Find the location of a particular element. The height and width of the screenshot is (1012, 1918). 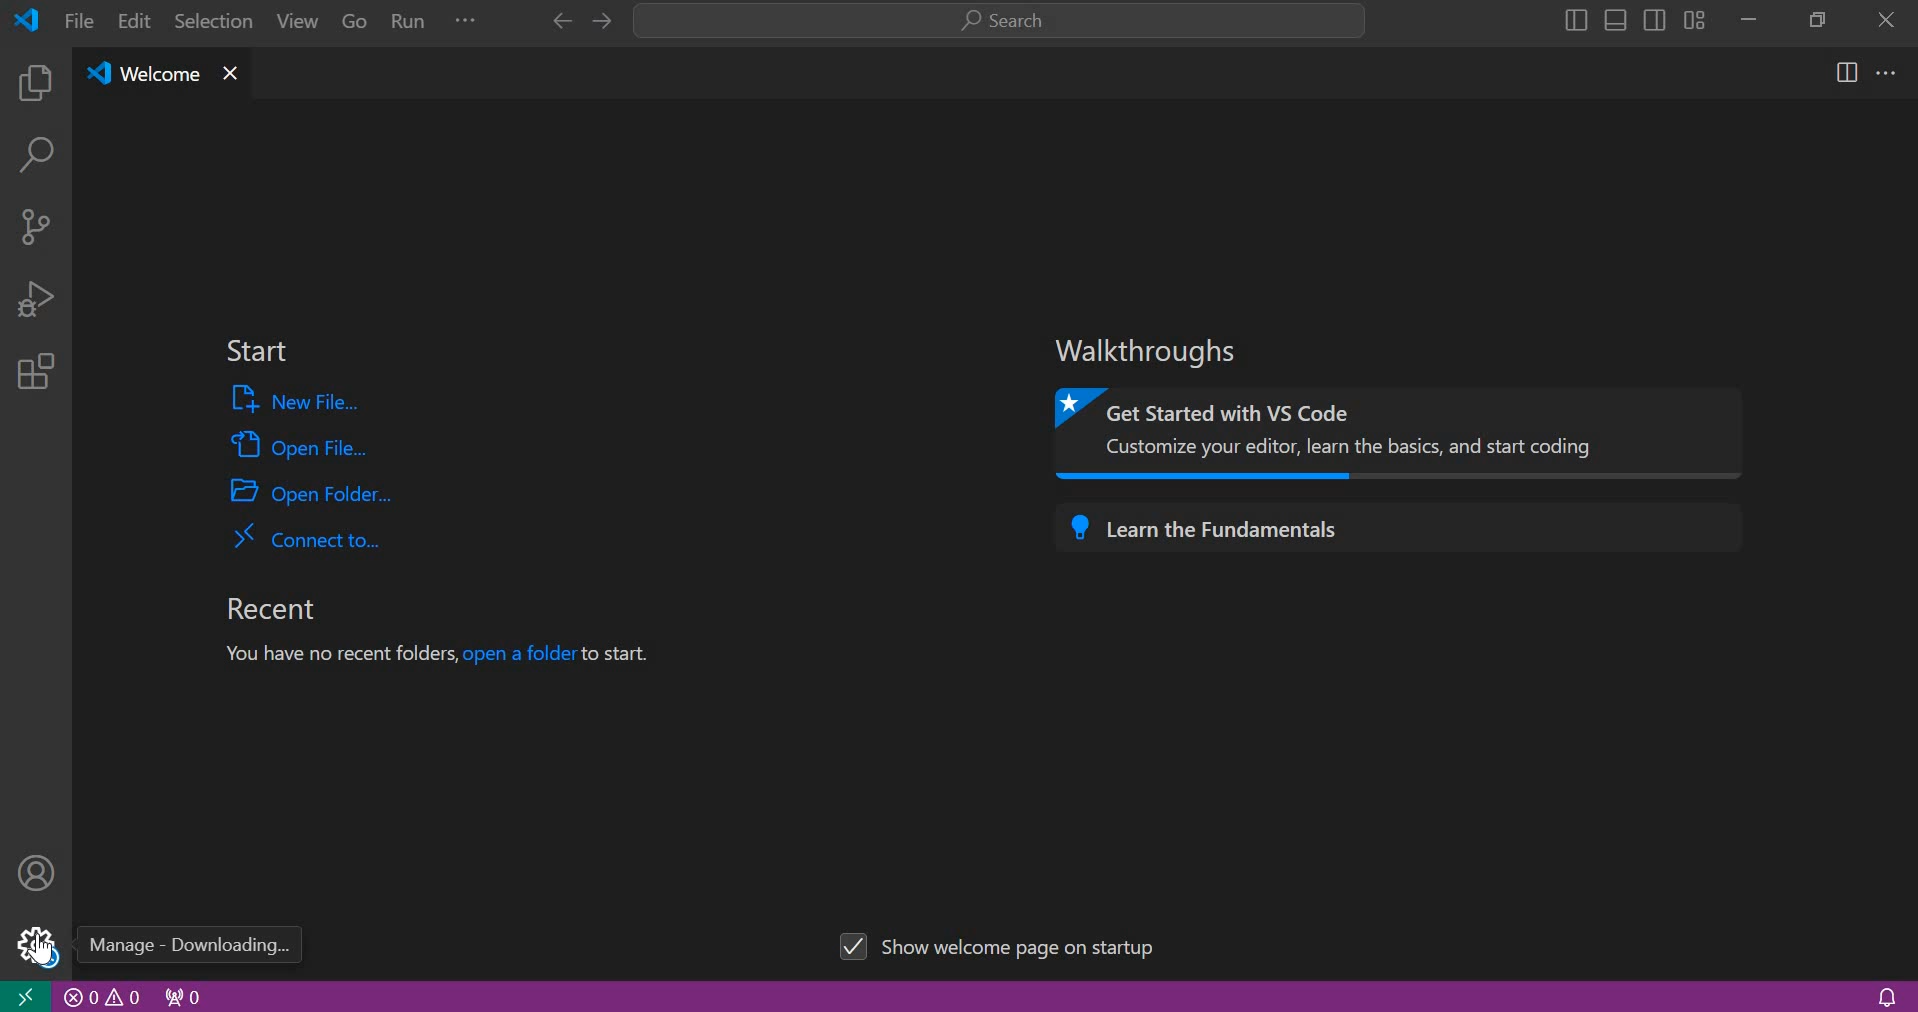

welcome is located at coordinates (142, 75).